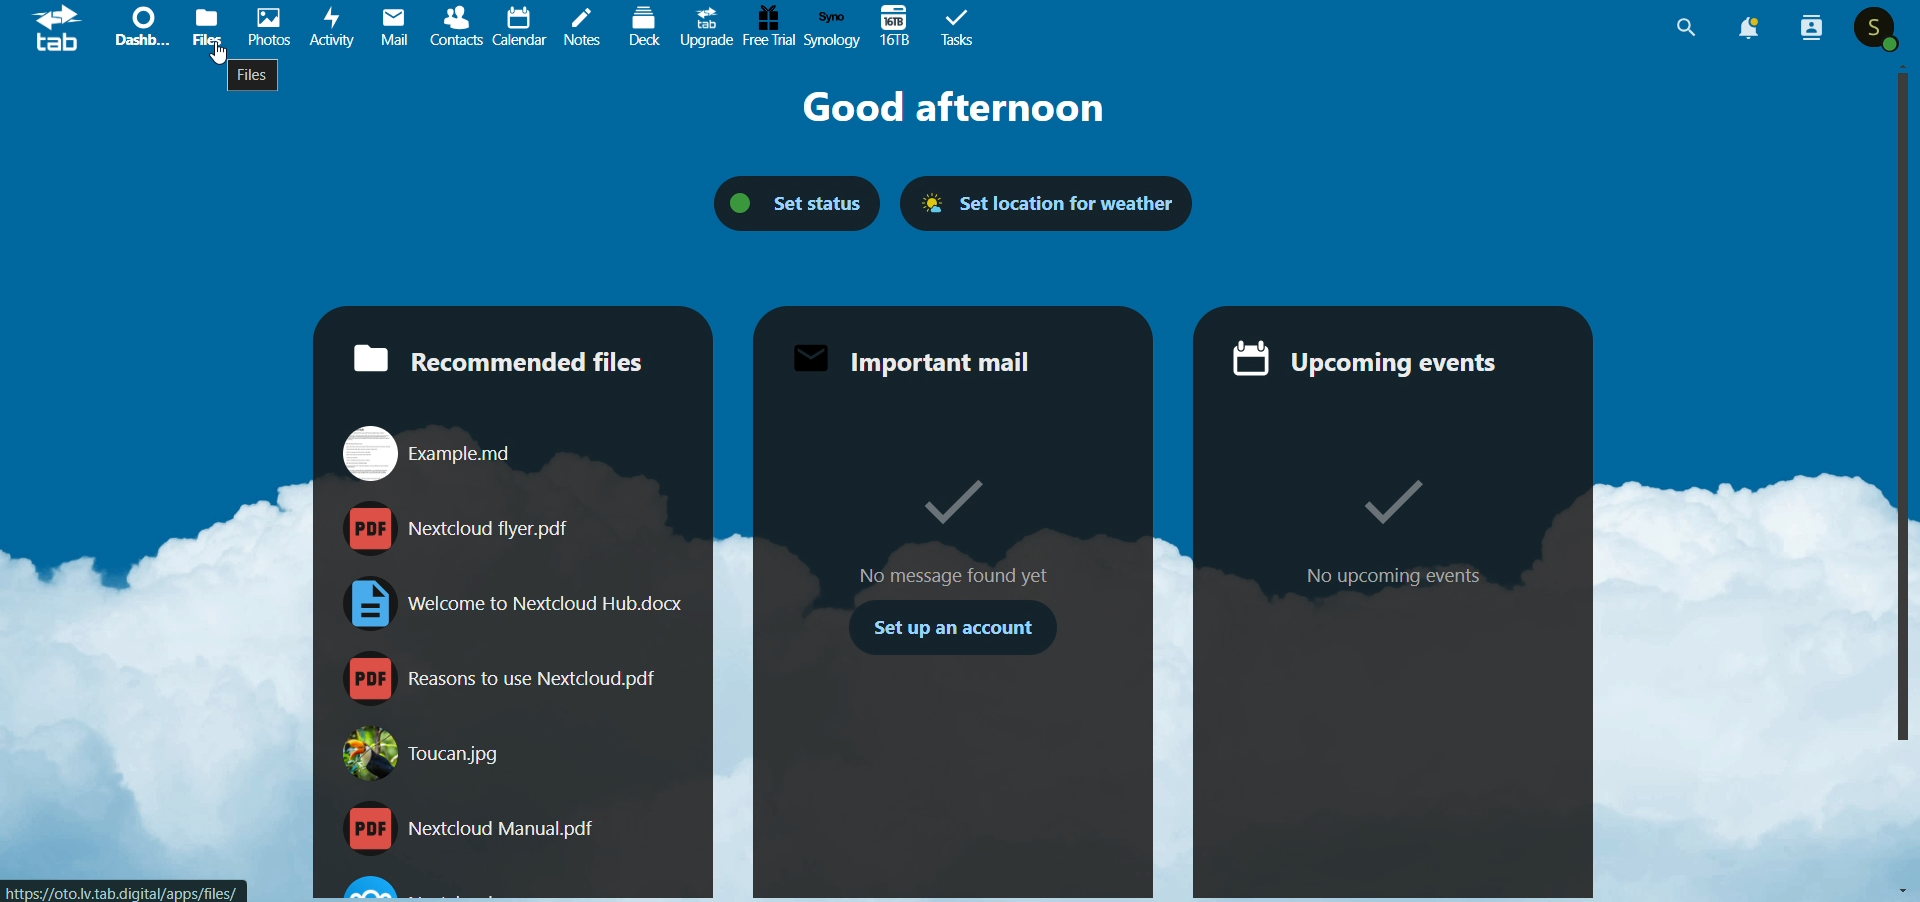  I want to click on dashboard, so click(139, 32).